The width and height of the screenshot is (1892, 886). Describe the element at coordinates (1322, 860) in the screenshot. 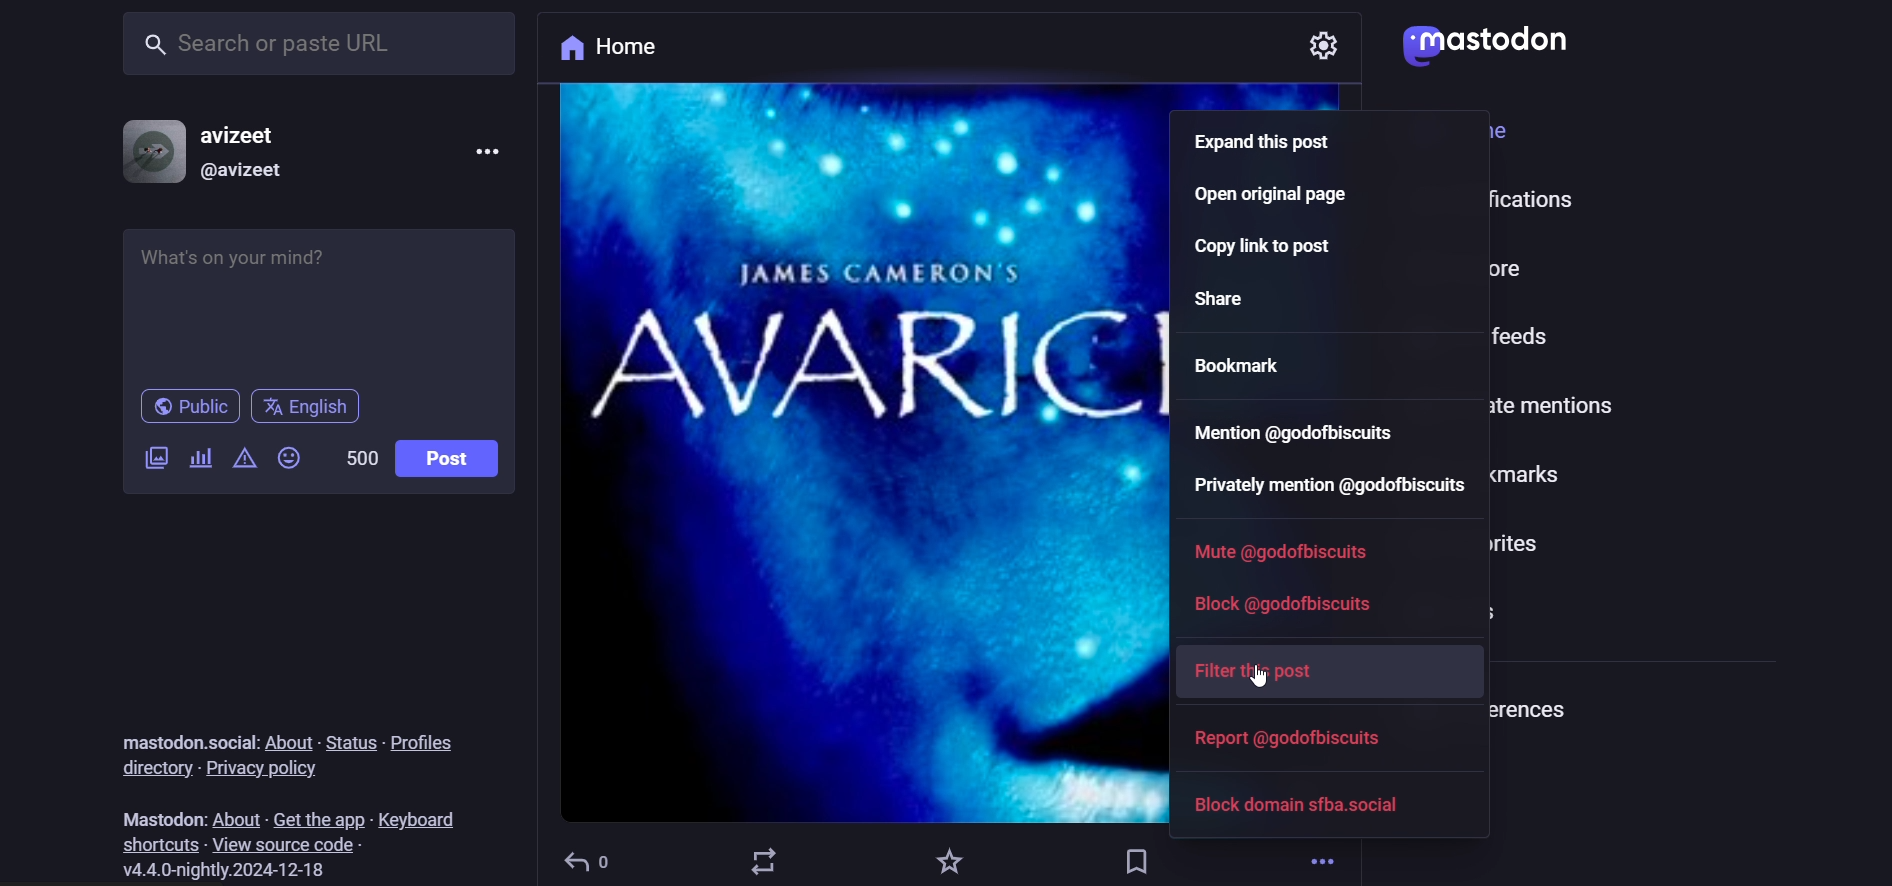

I see `more` at that location.